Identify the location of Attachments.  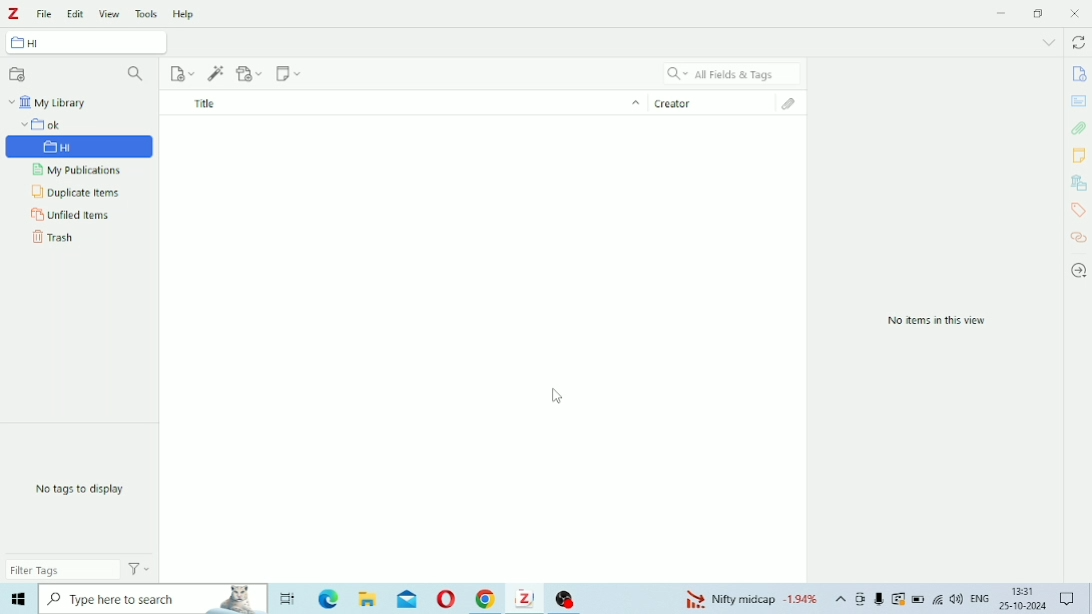
(795, 104).